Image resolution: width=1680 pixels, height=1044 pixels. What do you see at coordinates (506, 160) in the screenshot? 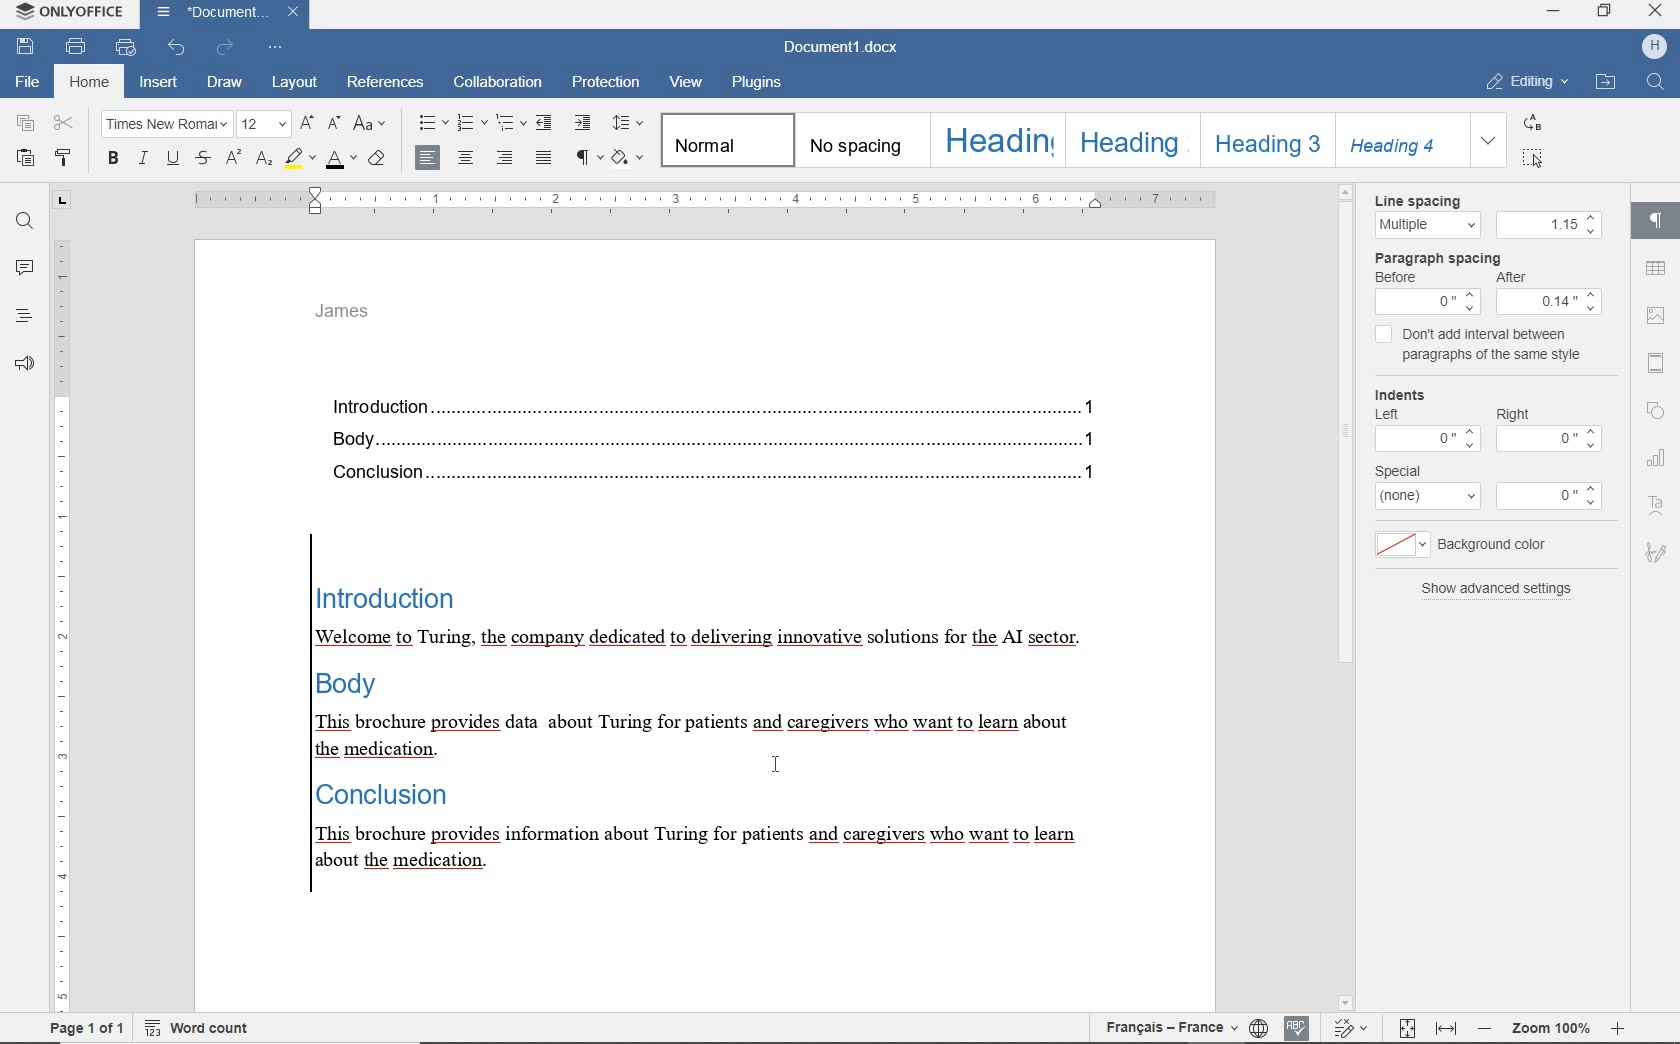
I see `align right` at bounding box center [506, 160].